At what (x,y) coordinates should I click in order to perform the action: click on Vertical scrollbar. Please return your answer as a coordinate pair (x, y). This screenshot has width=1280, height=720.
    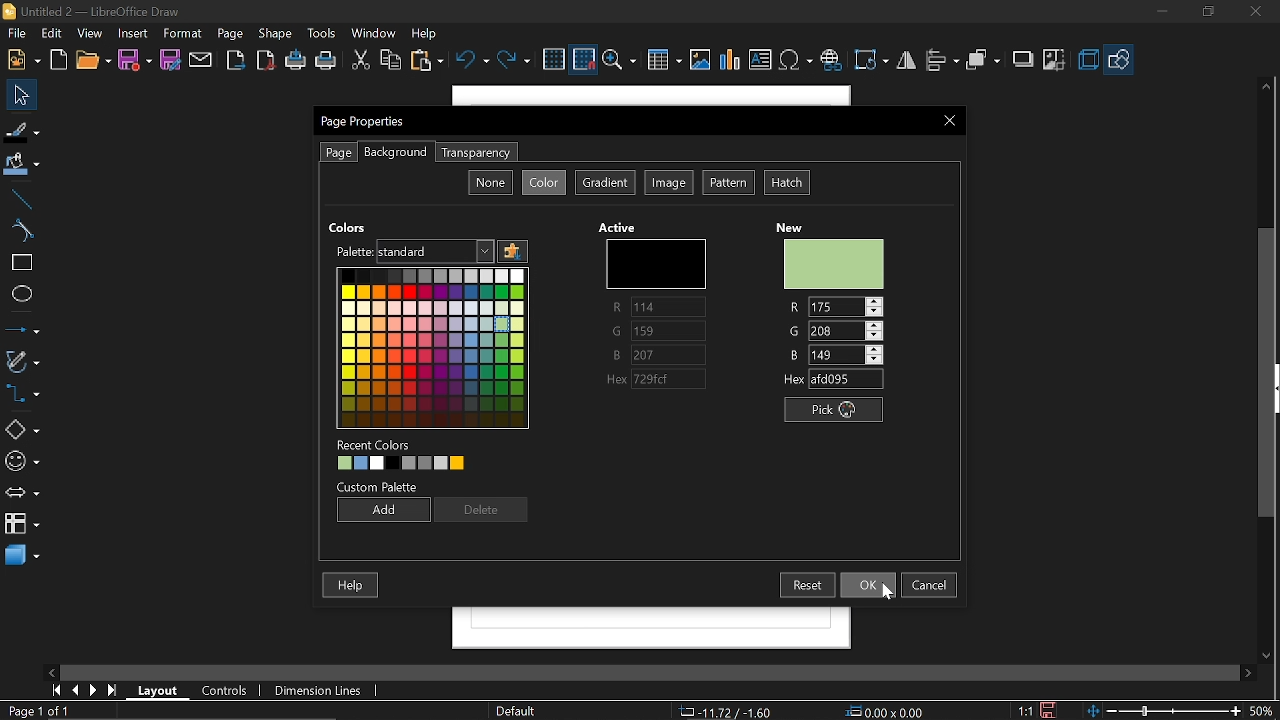
    Looking at the image, I should click on (1271, 373).